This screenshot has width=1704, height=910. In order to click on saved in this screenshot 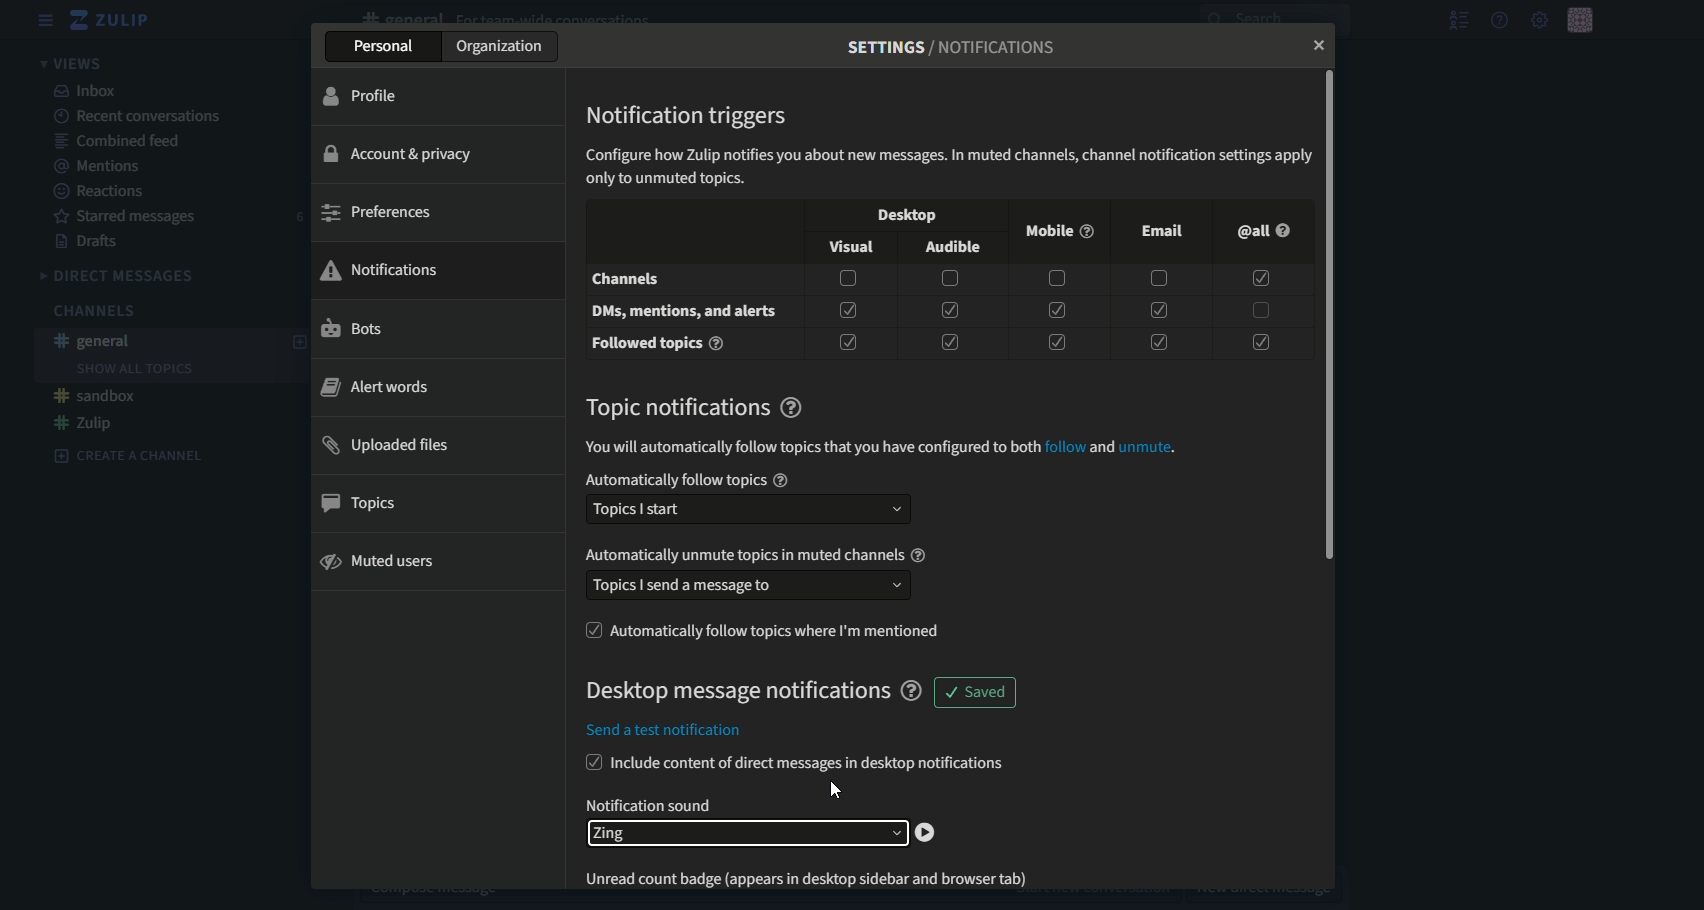, I will do `click(976, 693)`.